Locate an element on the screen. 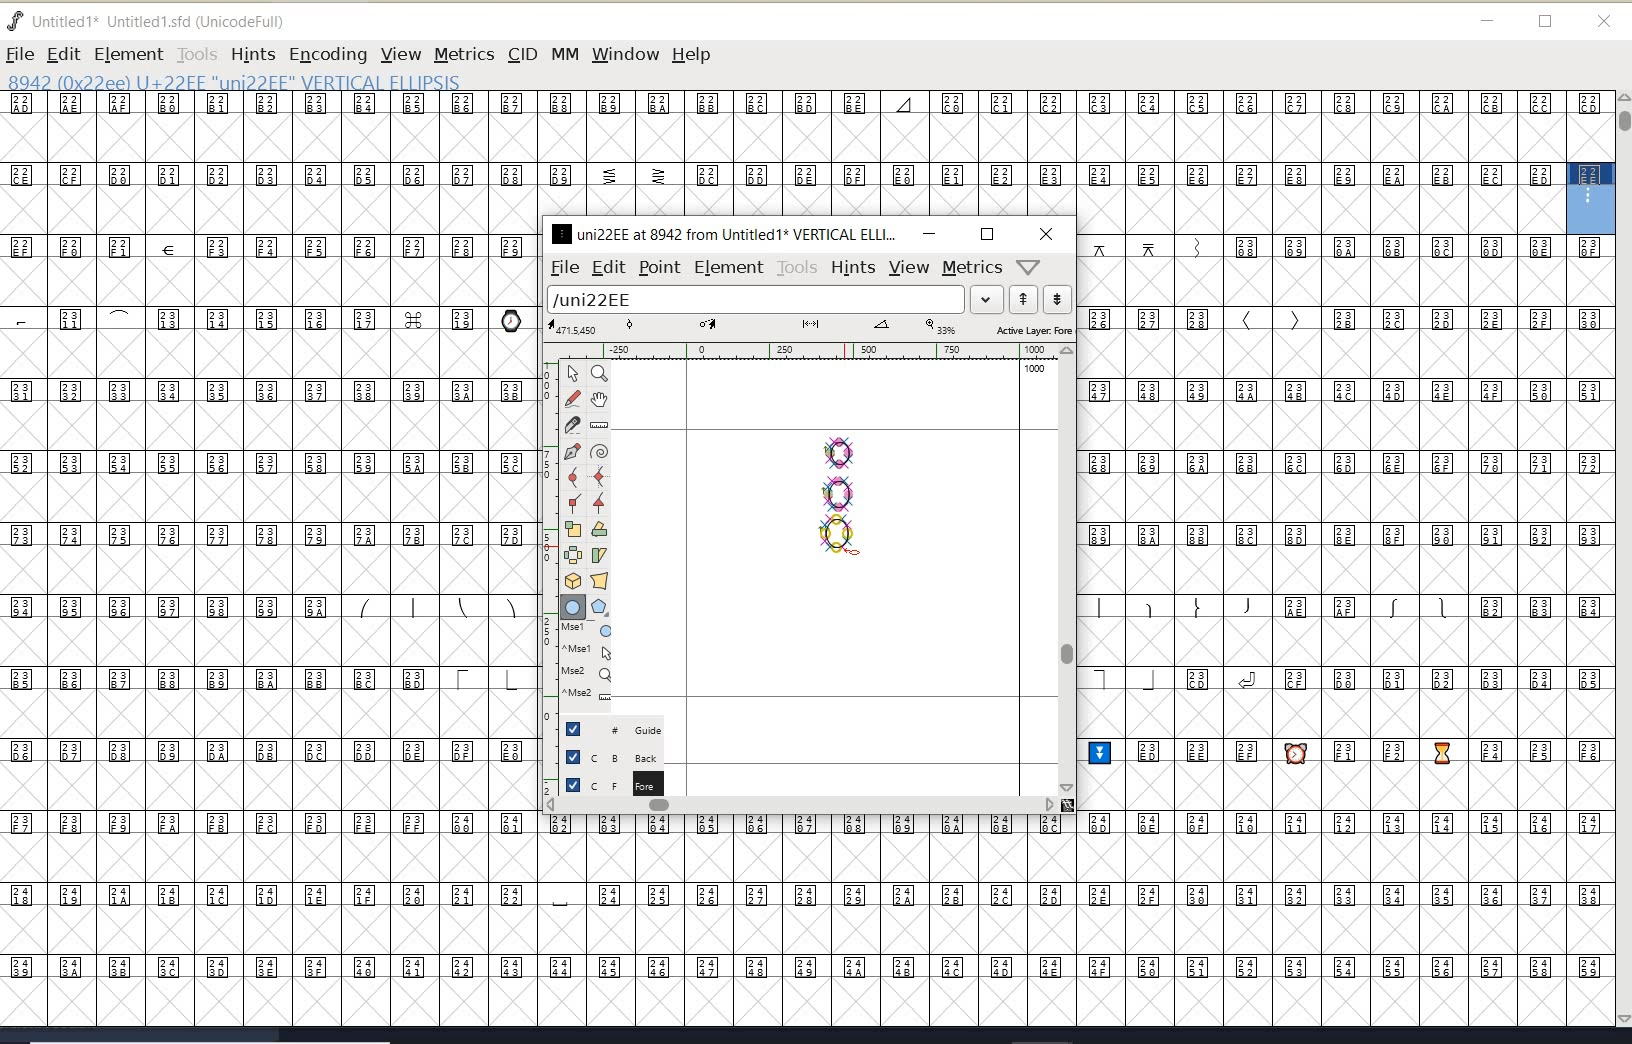 Image resolution: width=1632 pixels, height=1044 pixels. fontforge logo is located at coordinates (16, 21).